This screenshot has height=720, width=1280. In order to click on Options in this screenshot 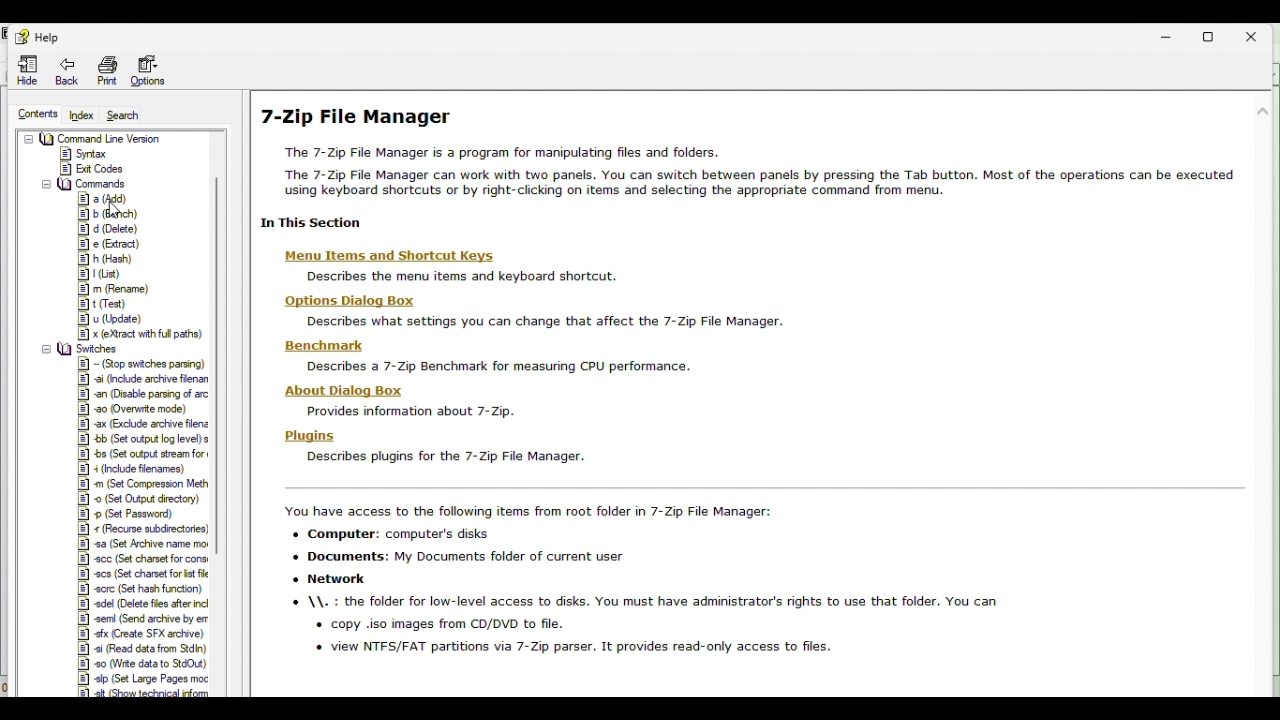, I will do `click(149, 68)`.